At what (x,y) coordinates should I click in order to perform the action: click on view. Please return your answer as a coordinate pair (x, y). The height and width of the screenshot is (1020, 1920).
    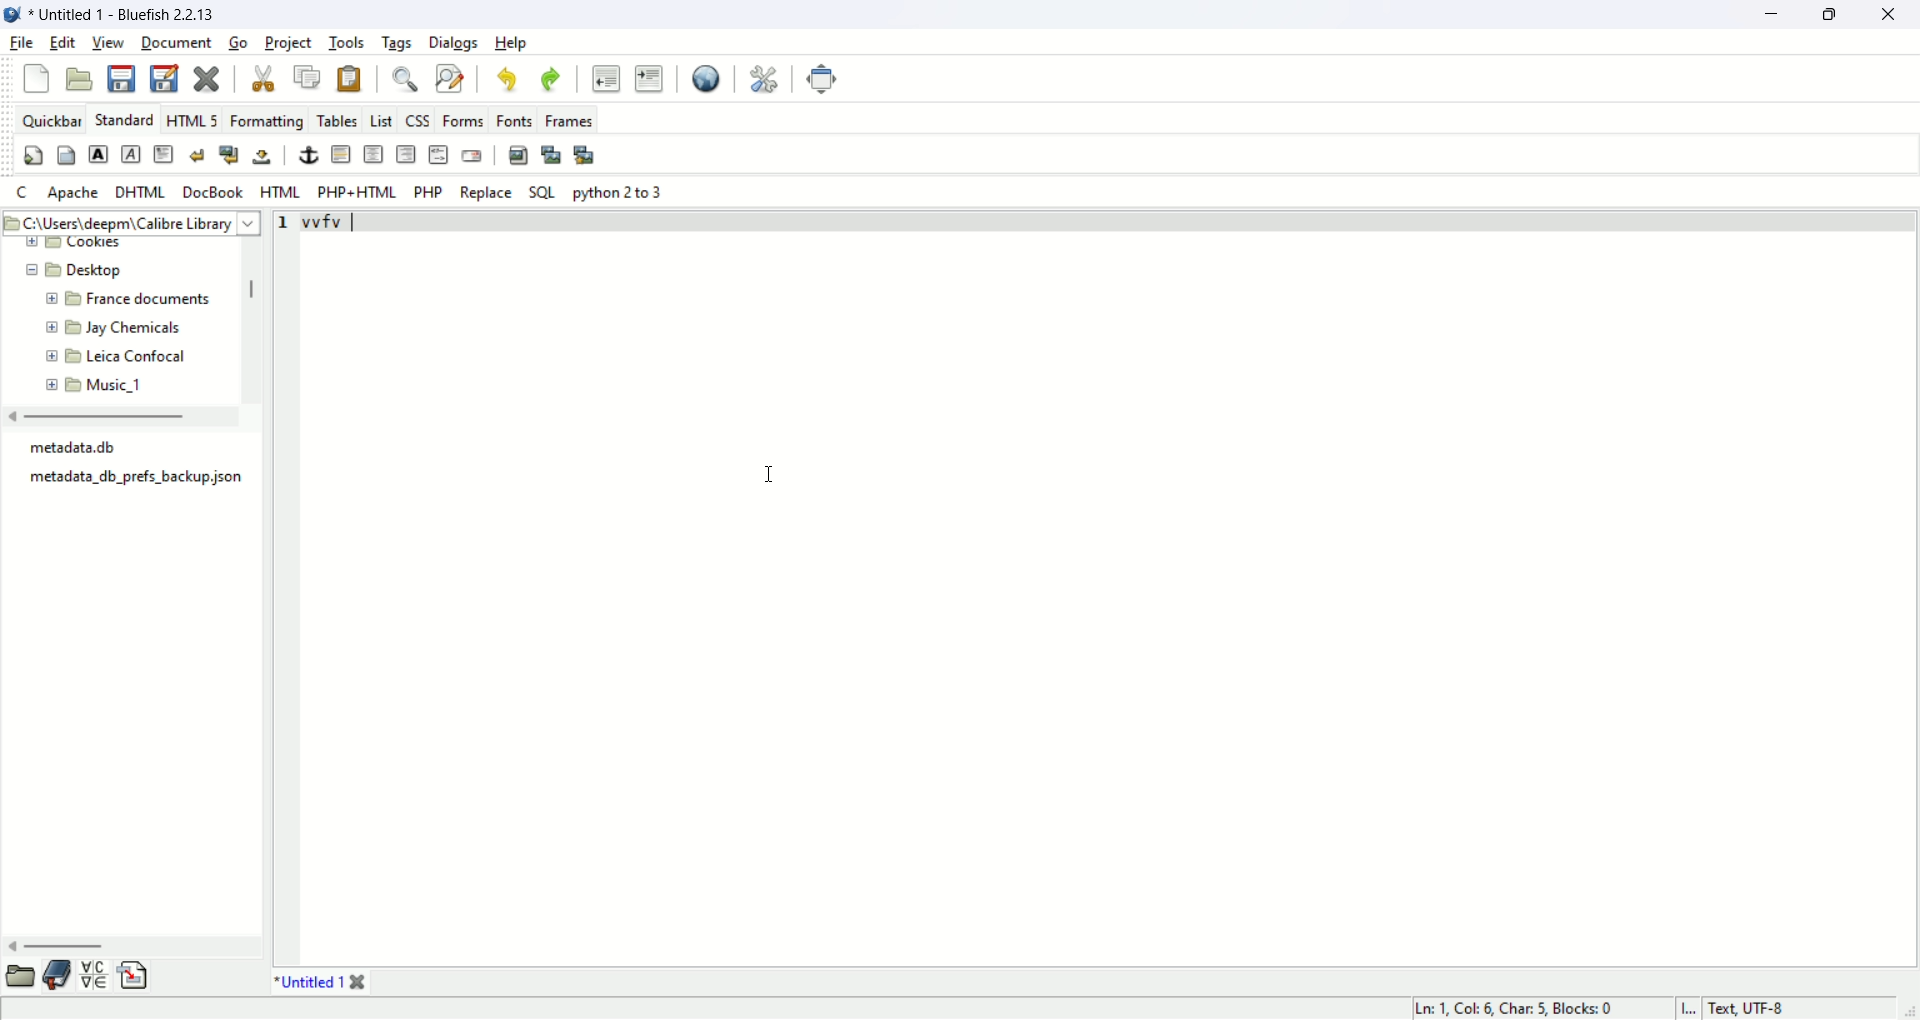
    Looking at the image, I should click on (107, 43).